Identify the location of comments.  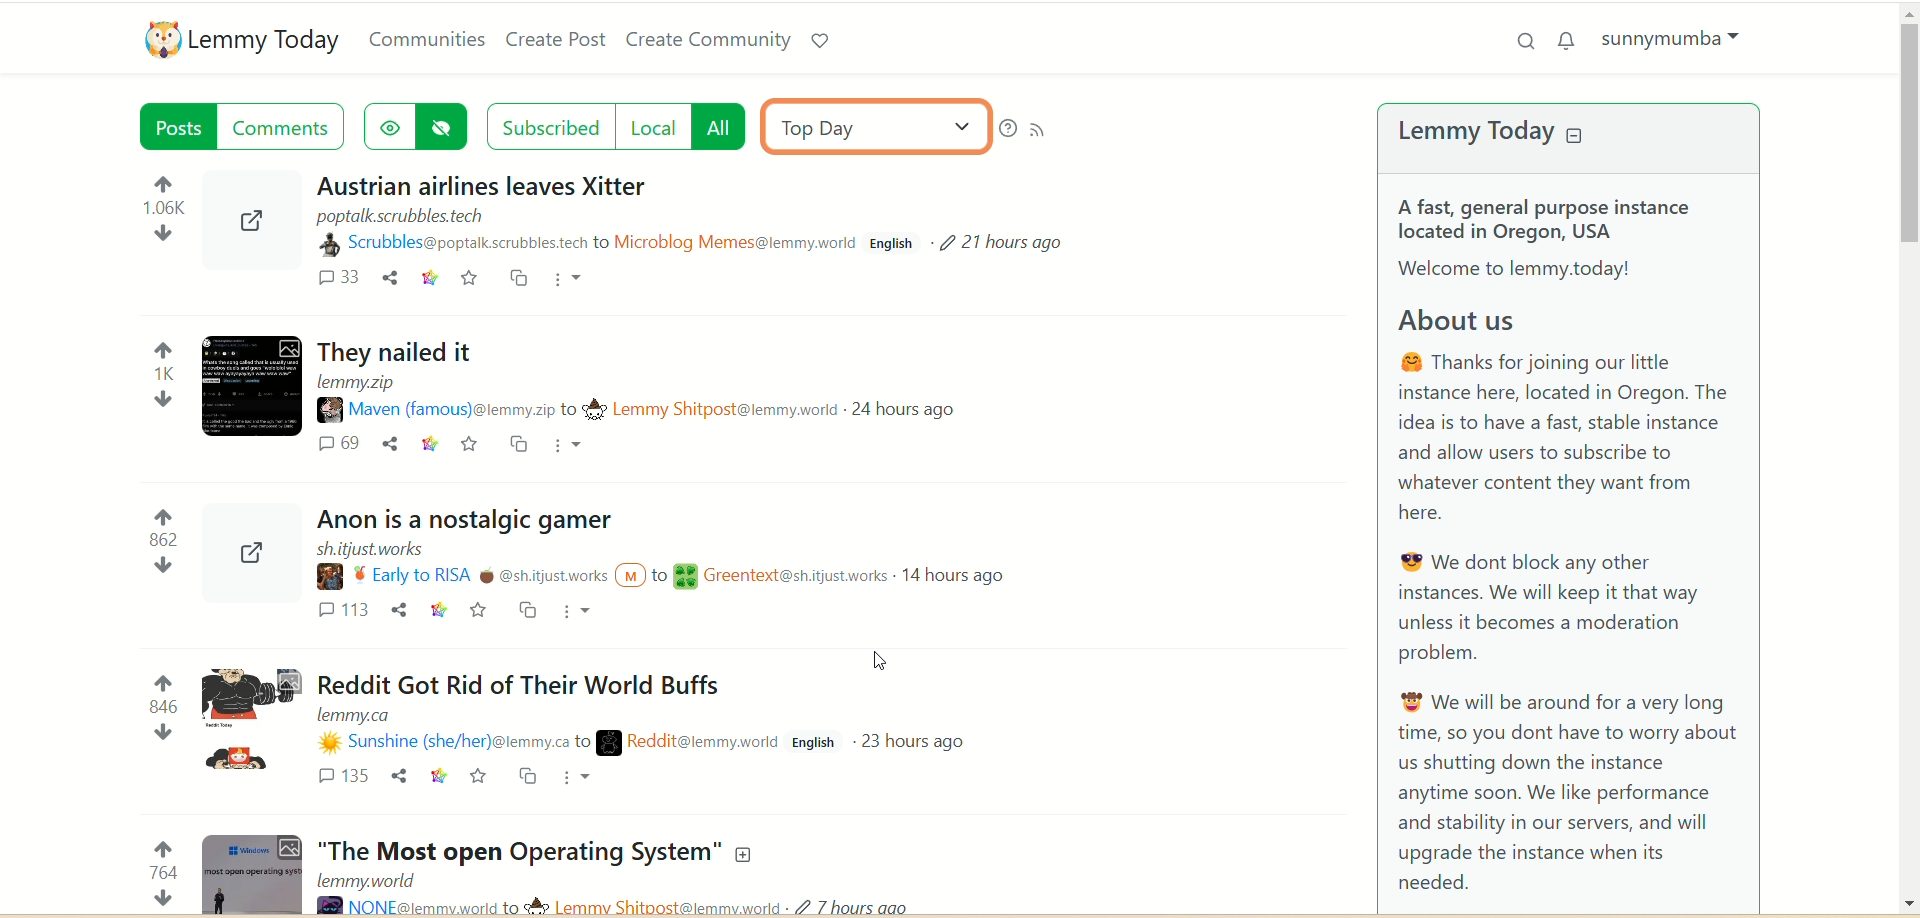
(287, 127).